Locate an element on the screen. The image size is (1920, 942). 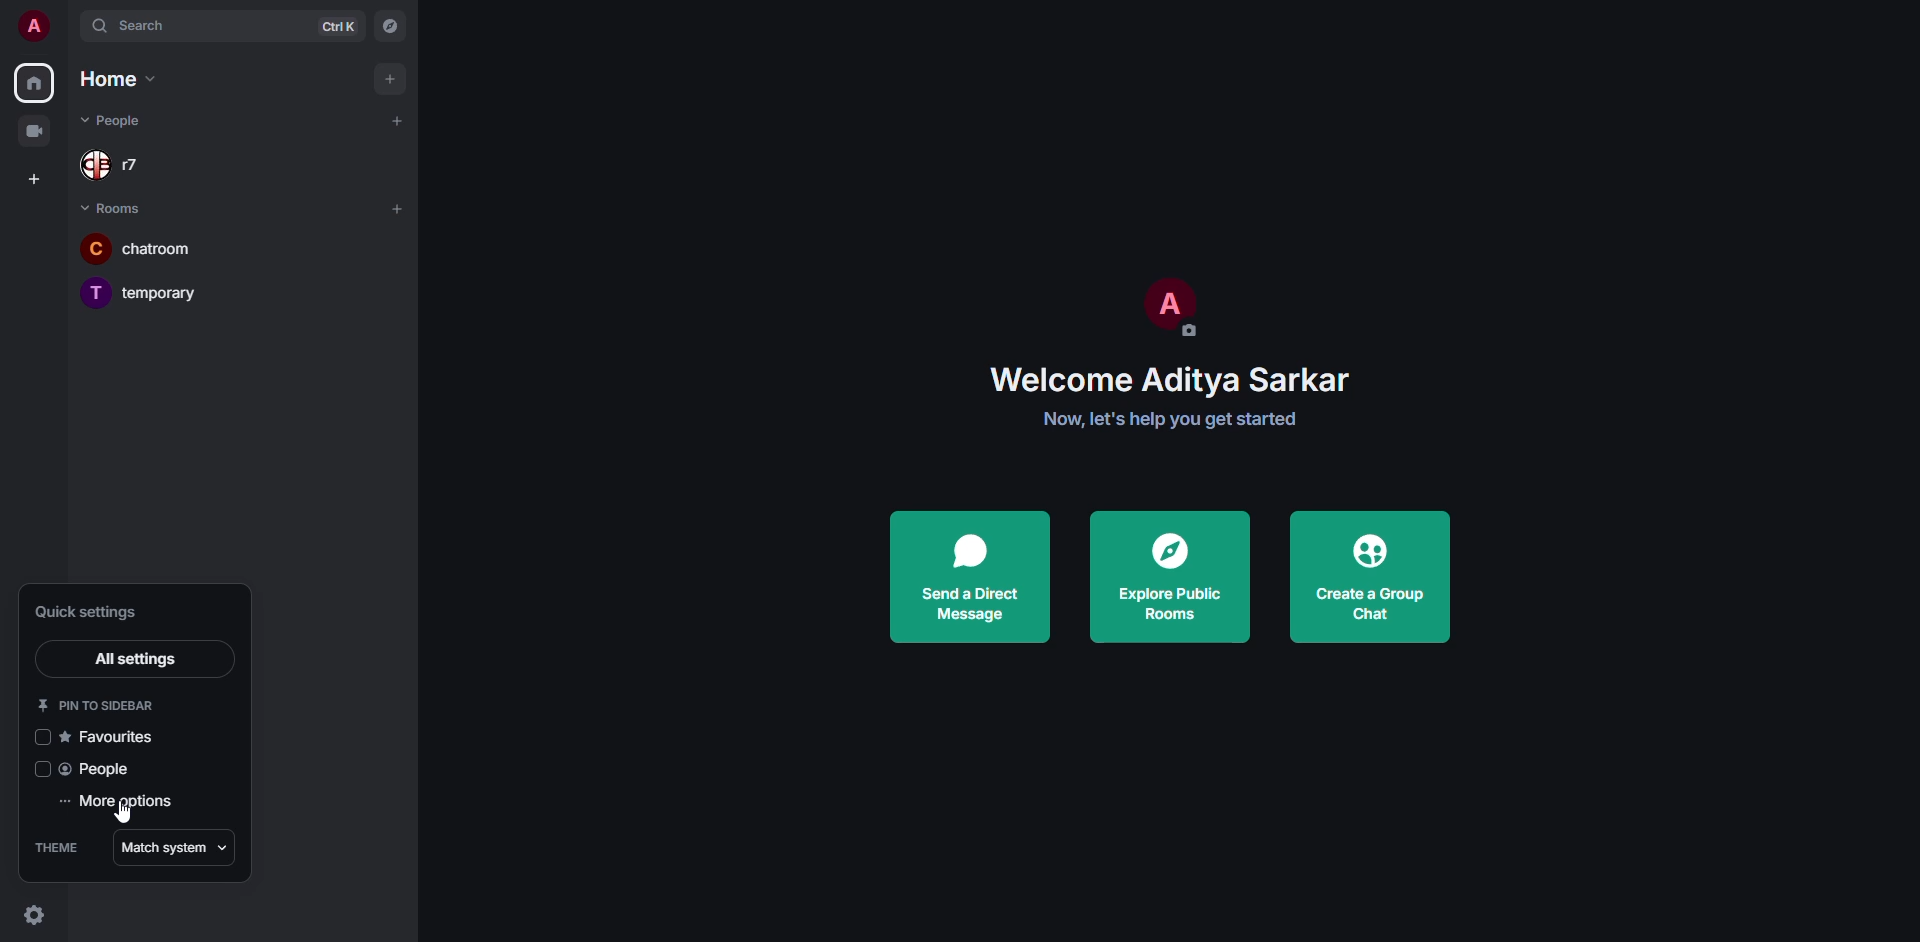
all settings is located at coordinates (129, 658).